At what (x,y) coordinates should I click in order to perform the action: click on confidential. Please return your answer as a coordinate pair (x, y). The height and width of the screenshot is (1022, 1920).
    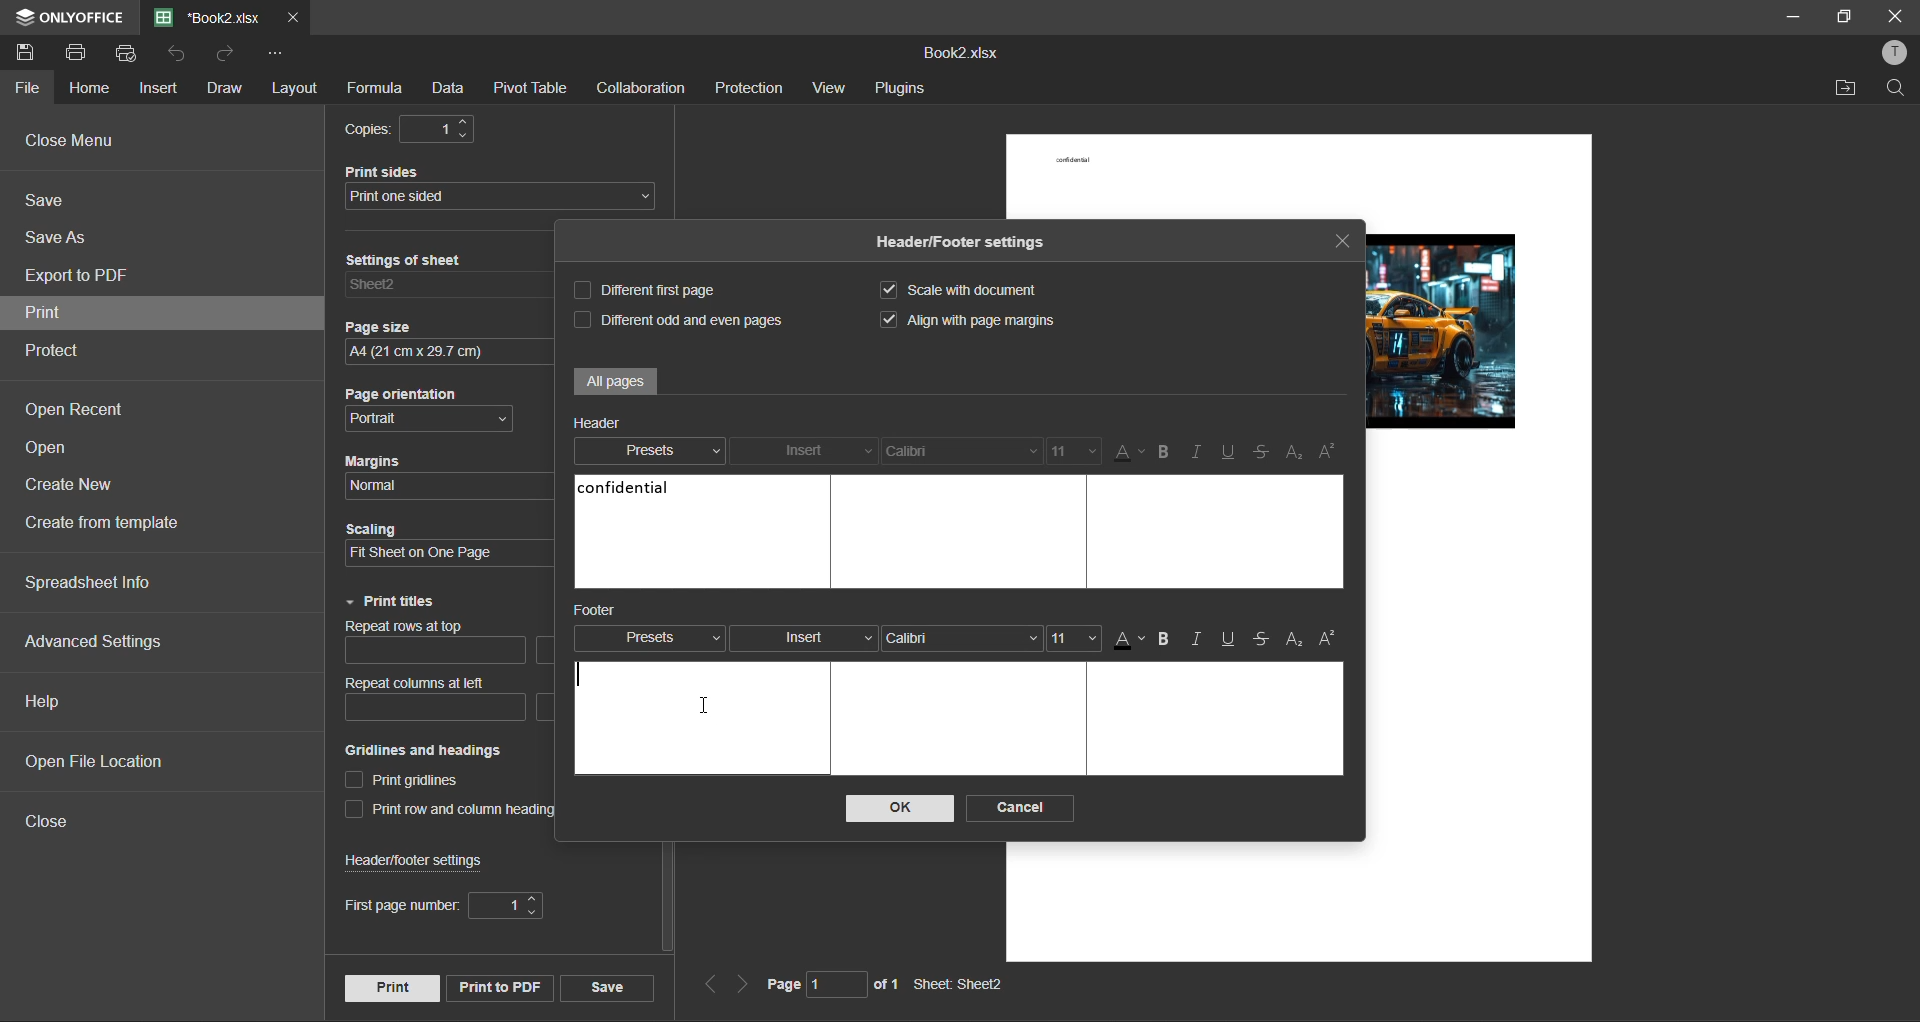
    Looking at the image, I should click on (622, 490).